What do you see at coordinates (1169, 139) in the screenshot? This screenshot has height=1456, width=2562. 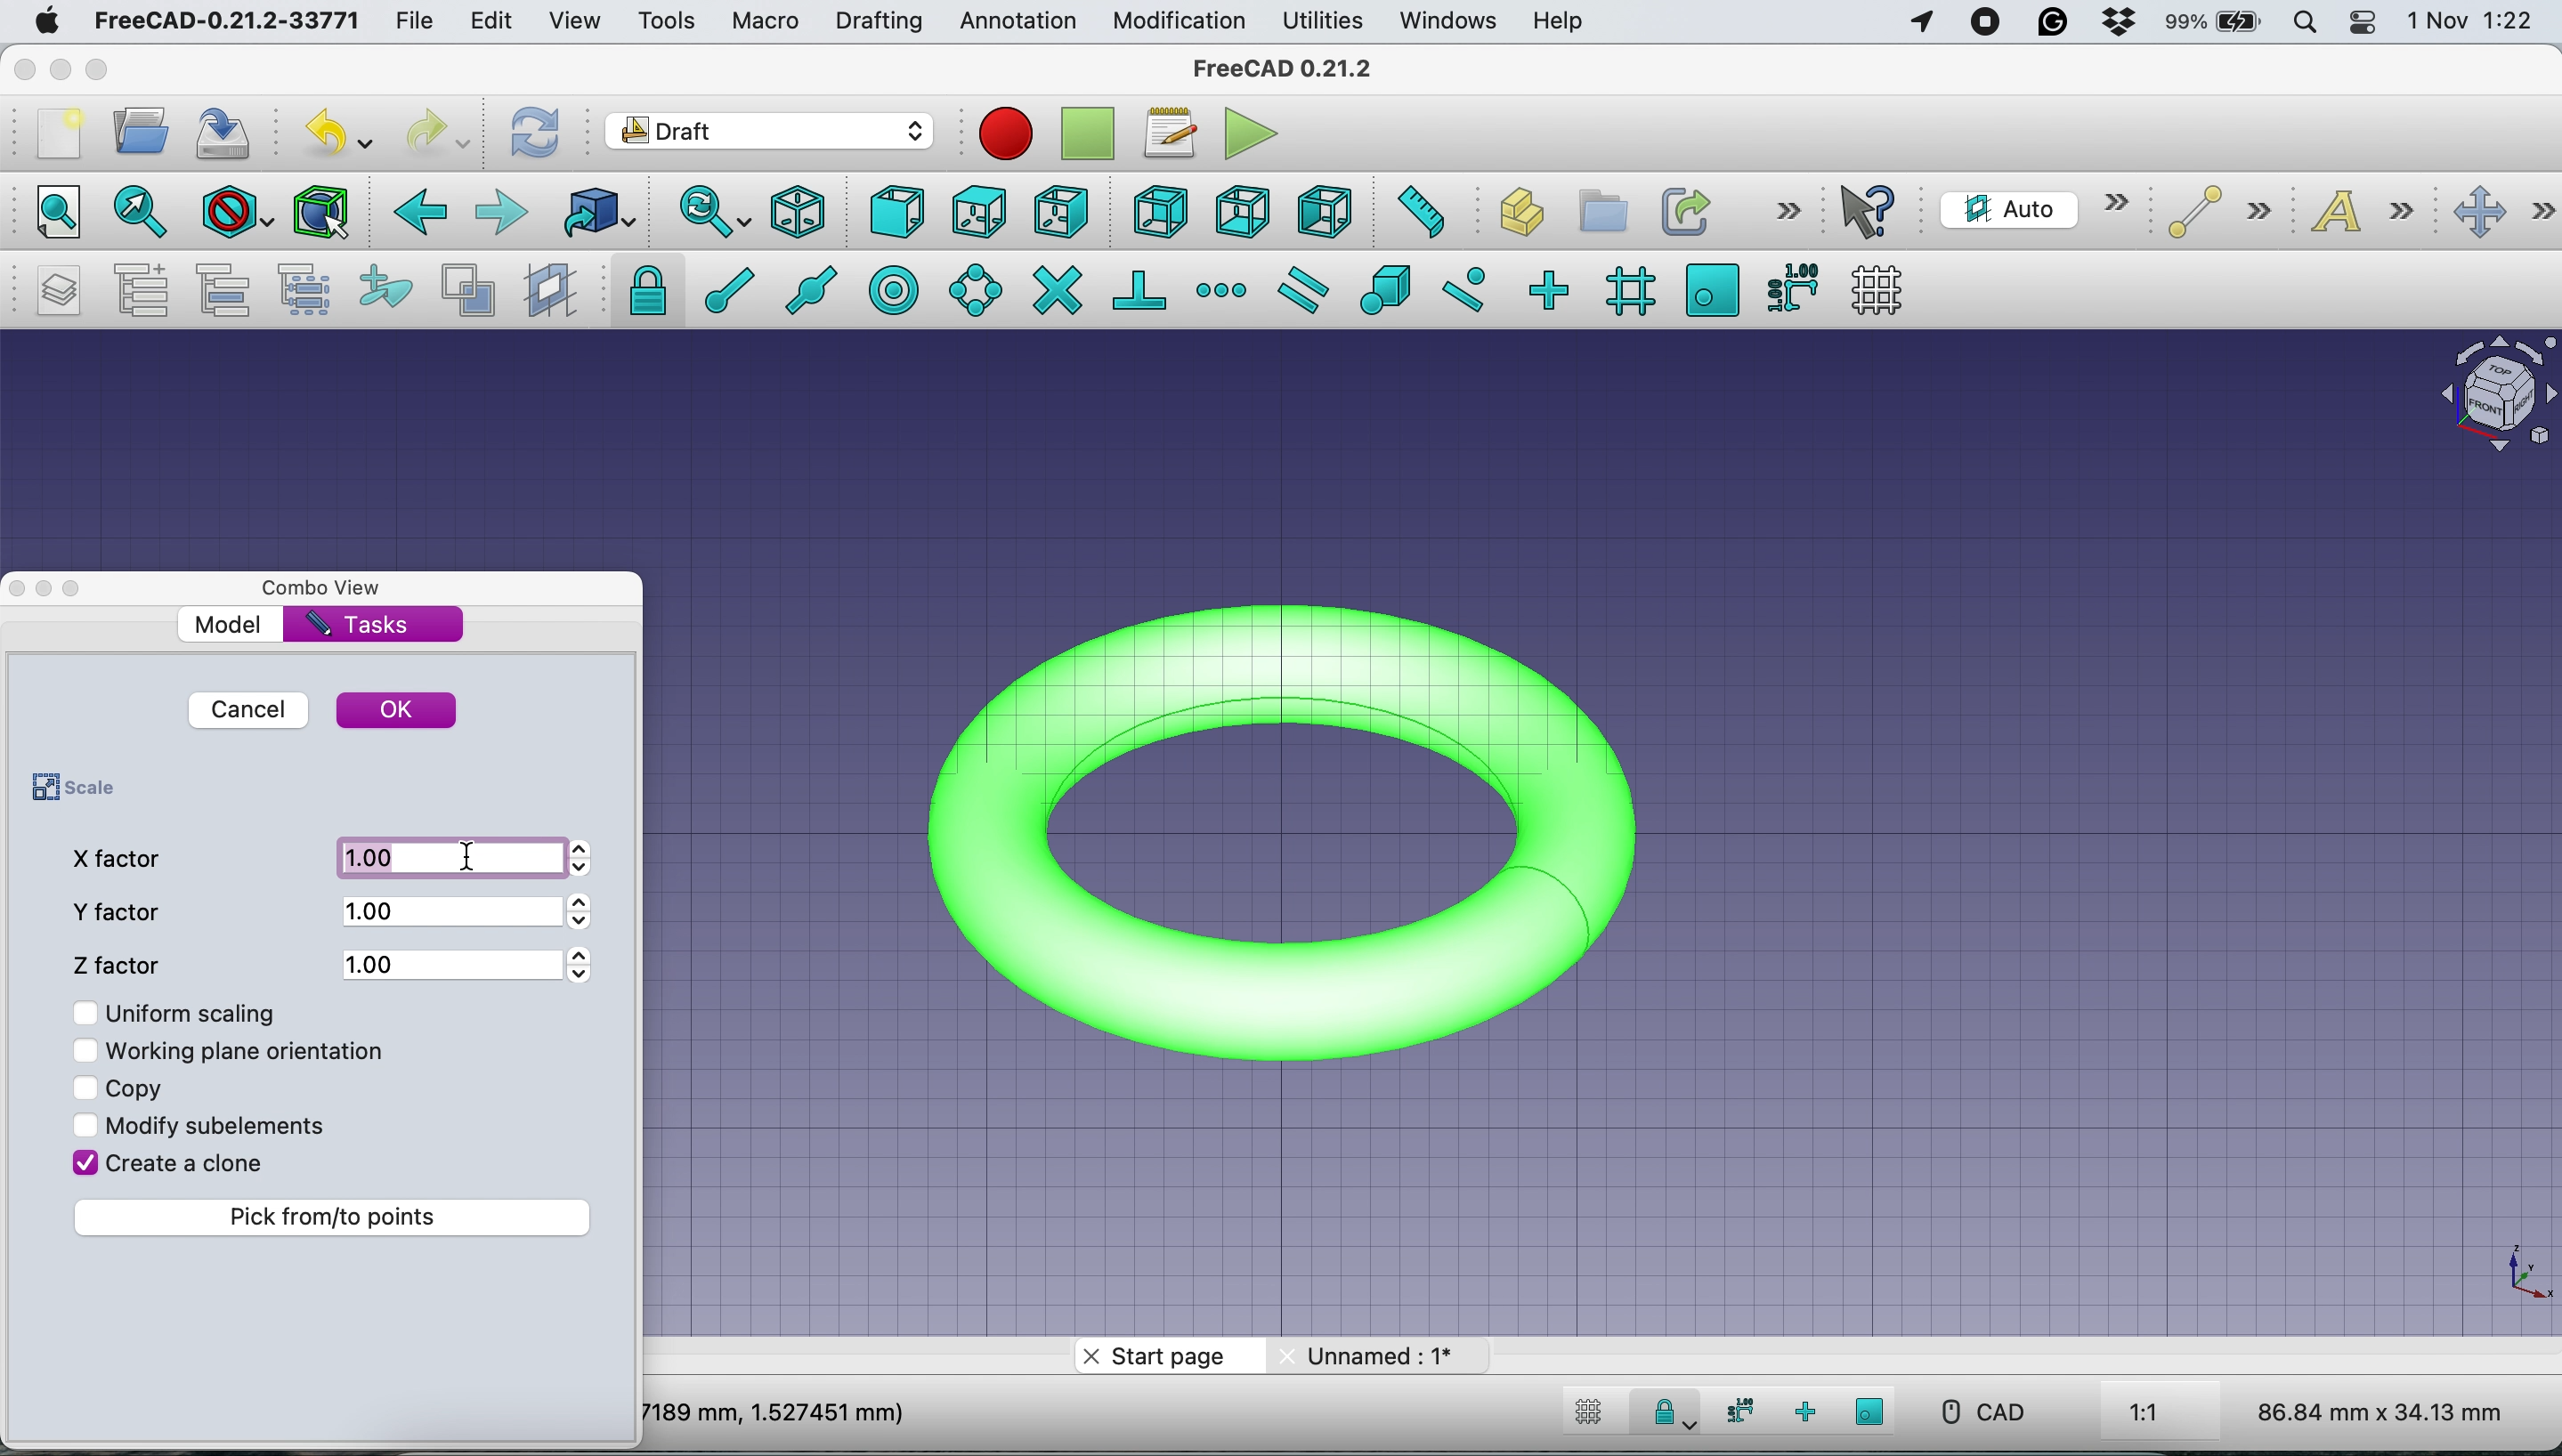 I see `macros` at bounding box center [1169, 139].